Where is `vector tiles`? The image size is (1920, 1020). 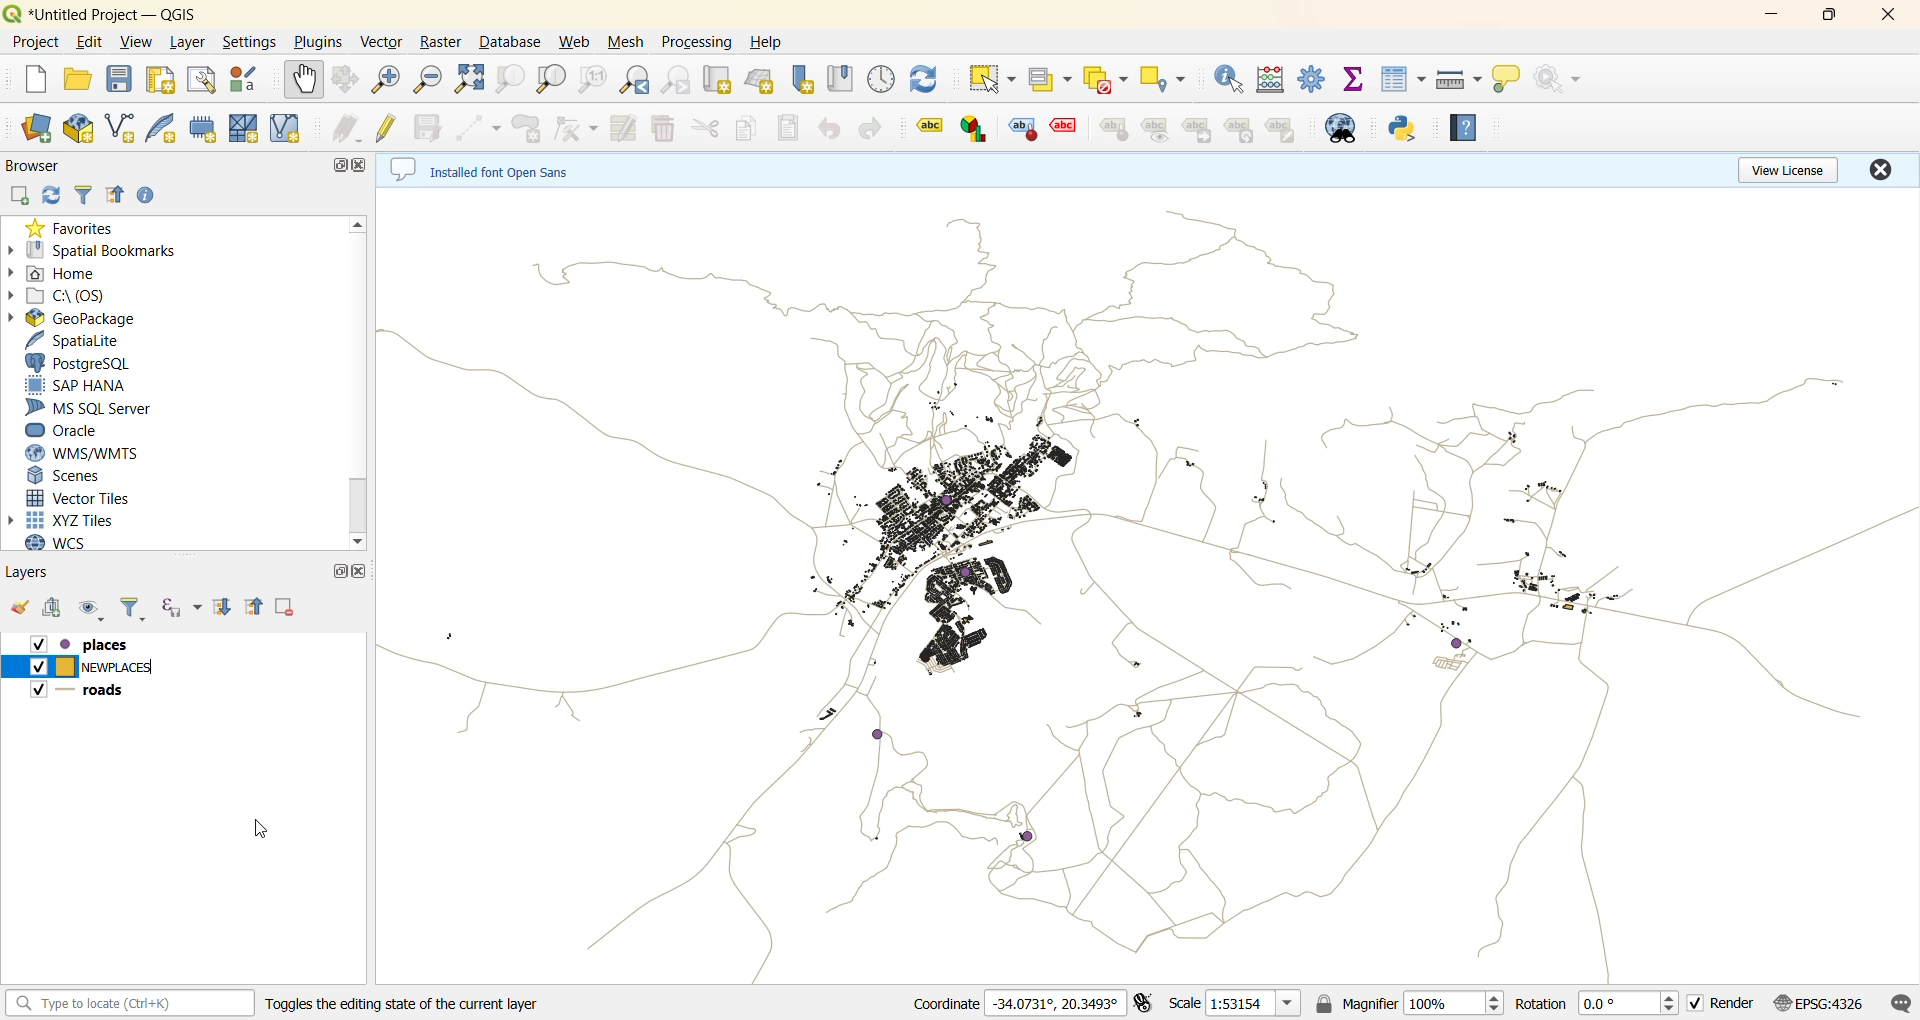
vector tiles is located at coordinates (78, 497).